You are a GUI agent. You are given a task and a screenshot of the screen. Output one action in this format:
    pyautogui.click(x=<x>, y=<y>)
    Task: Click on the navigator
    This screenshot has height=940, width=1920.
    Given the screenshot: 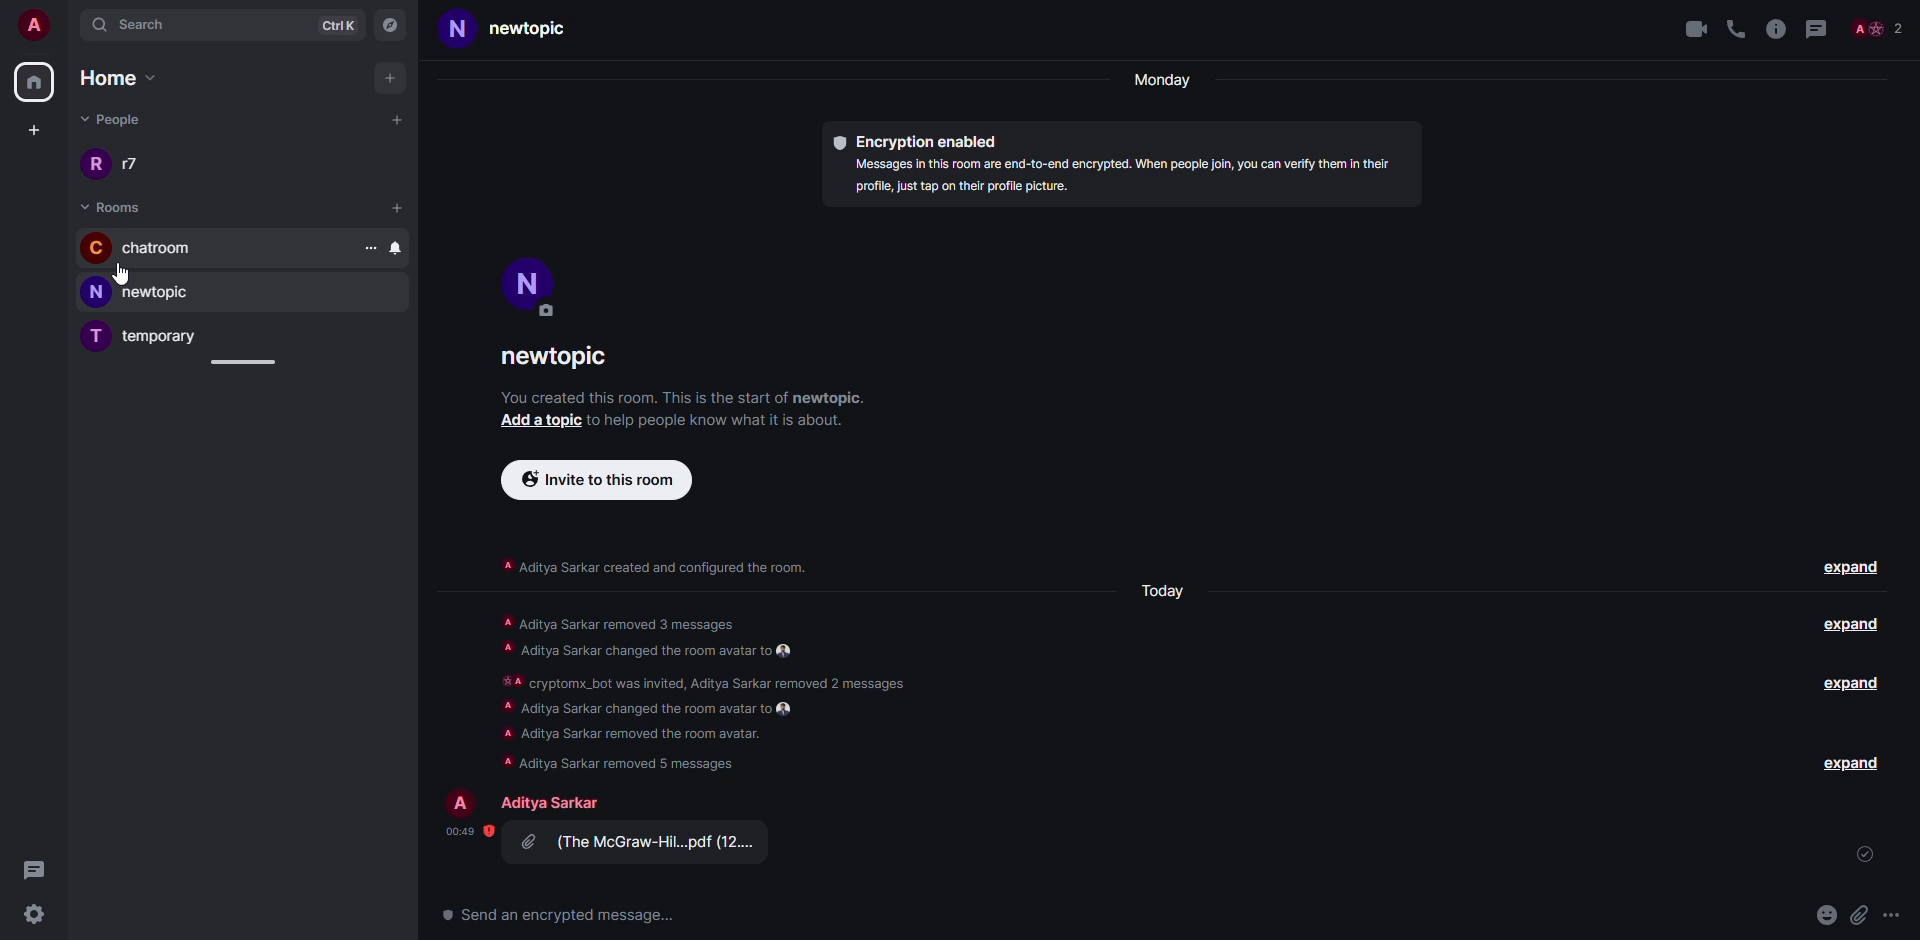 What is the action you would take?
    pyautogui.click(x=390, y=23)
    